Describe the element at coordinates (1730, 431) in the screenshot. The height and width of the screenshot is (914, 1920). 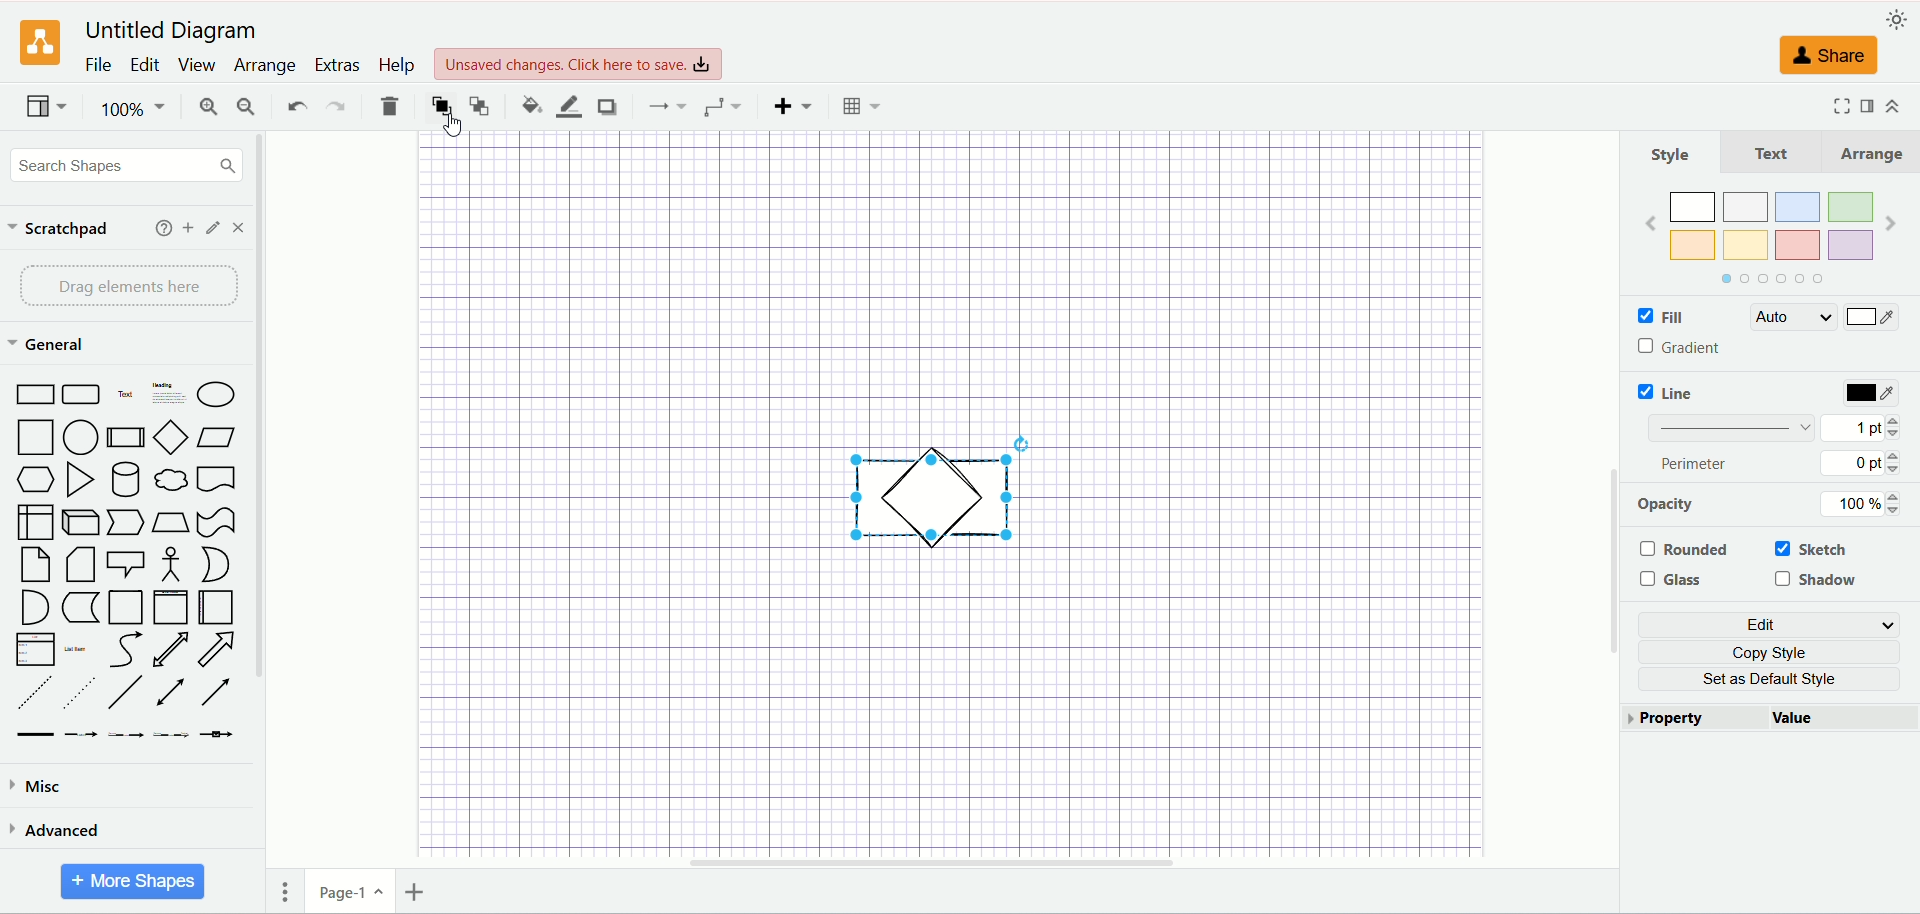
I see `line thickness` at that location.